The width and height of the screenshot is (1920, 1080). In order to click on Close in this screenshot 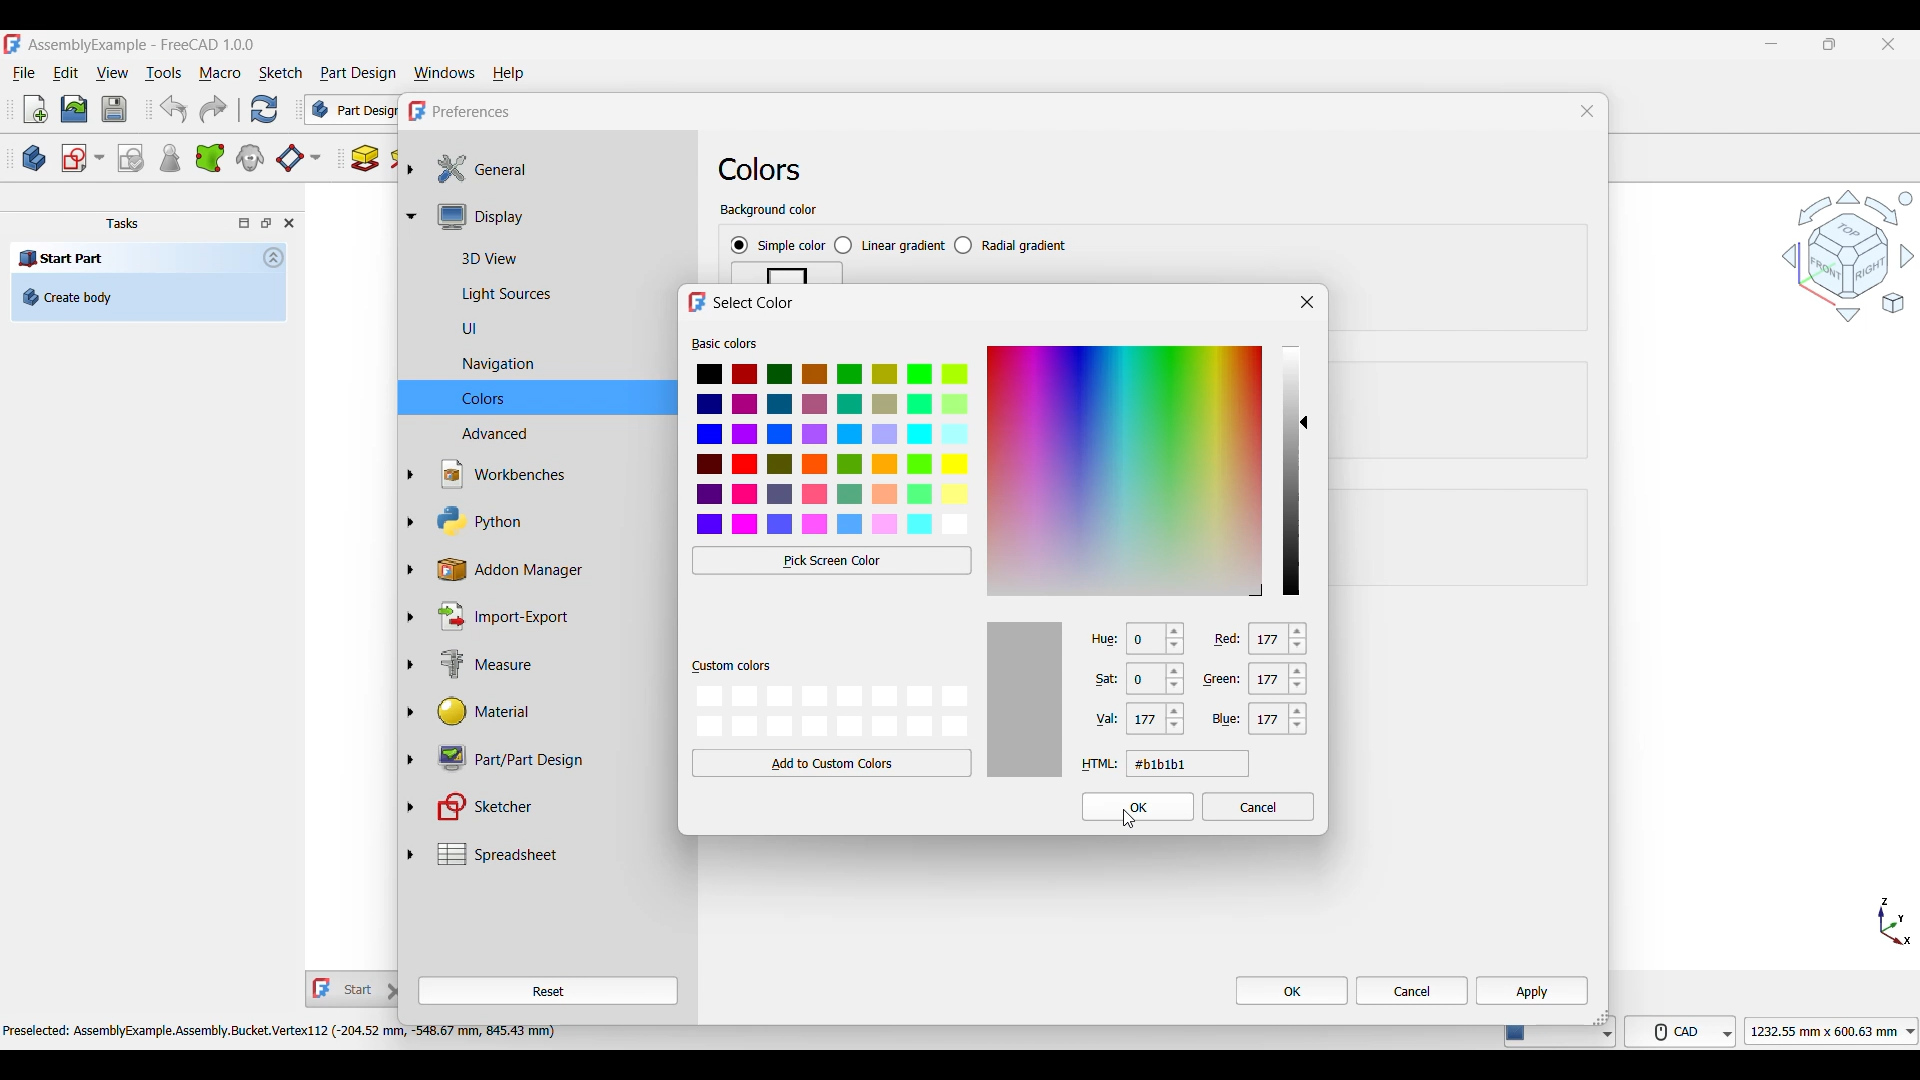, I will do `click(1587, 111)`.